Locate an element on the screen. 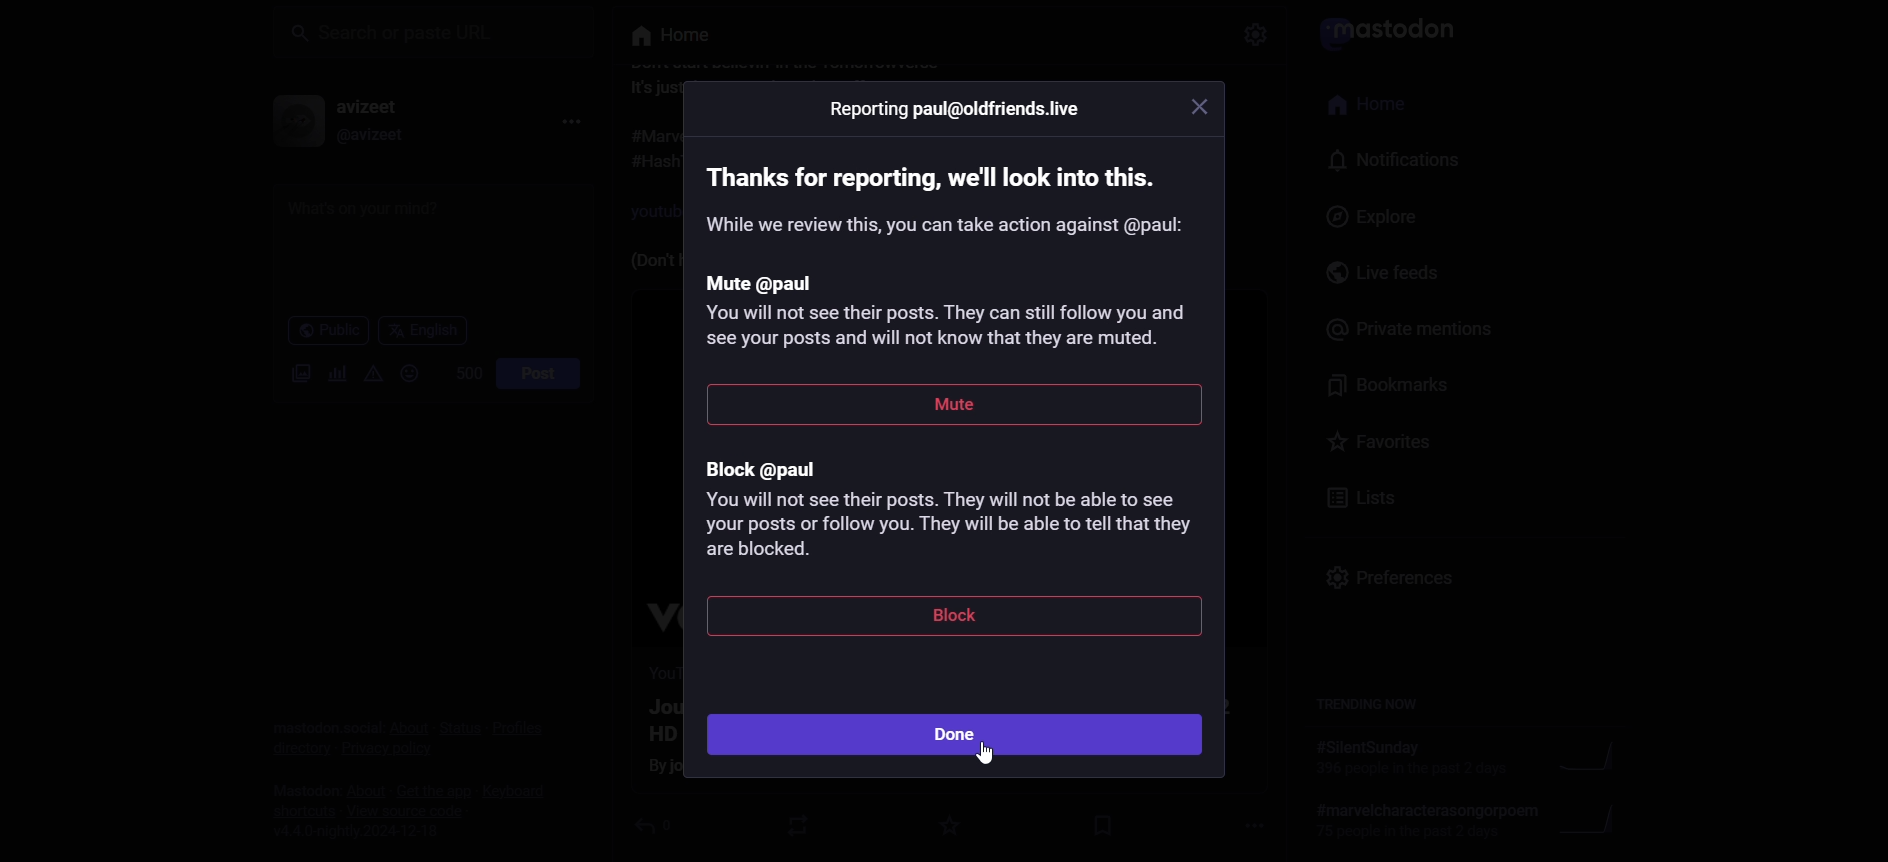  private mentions is located at coordinates (1408, 330).